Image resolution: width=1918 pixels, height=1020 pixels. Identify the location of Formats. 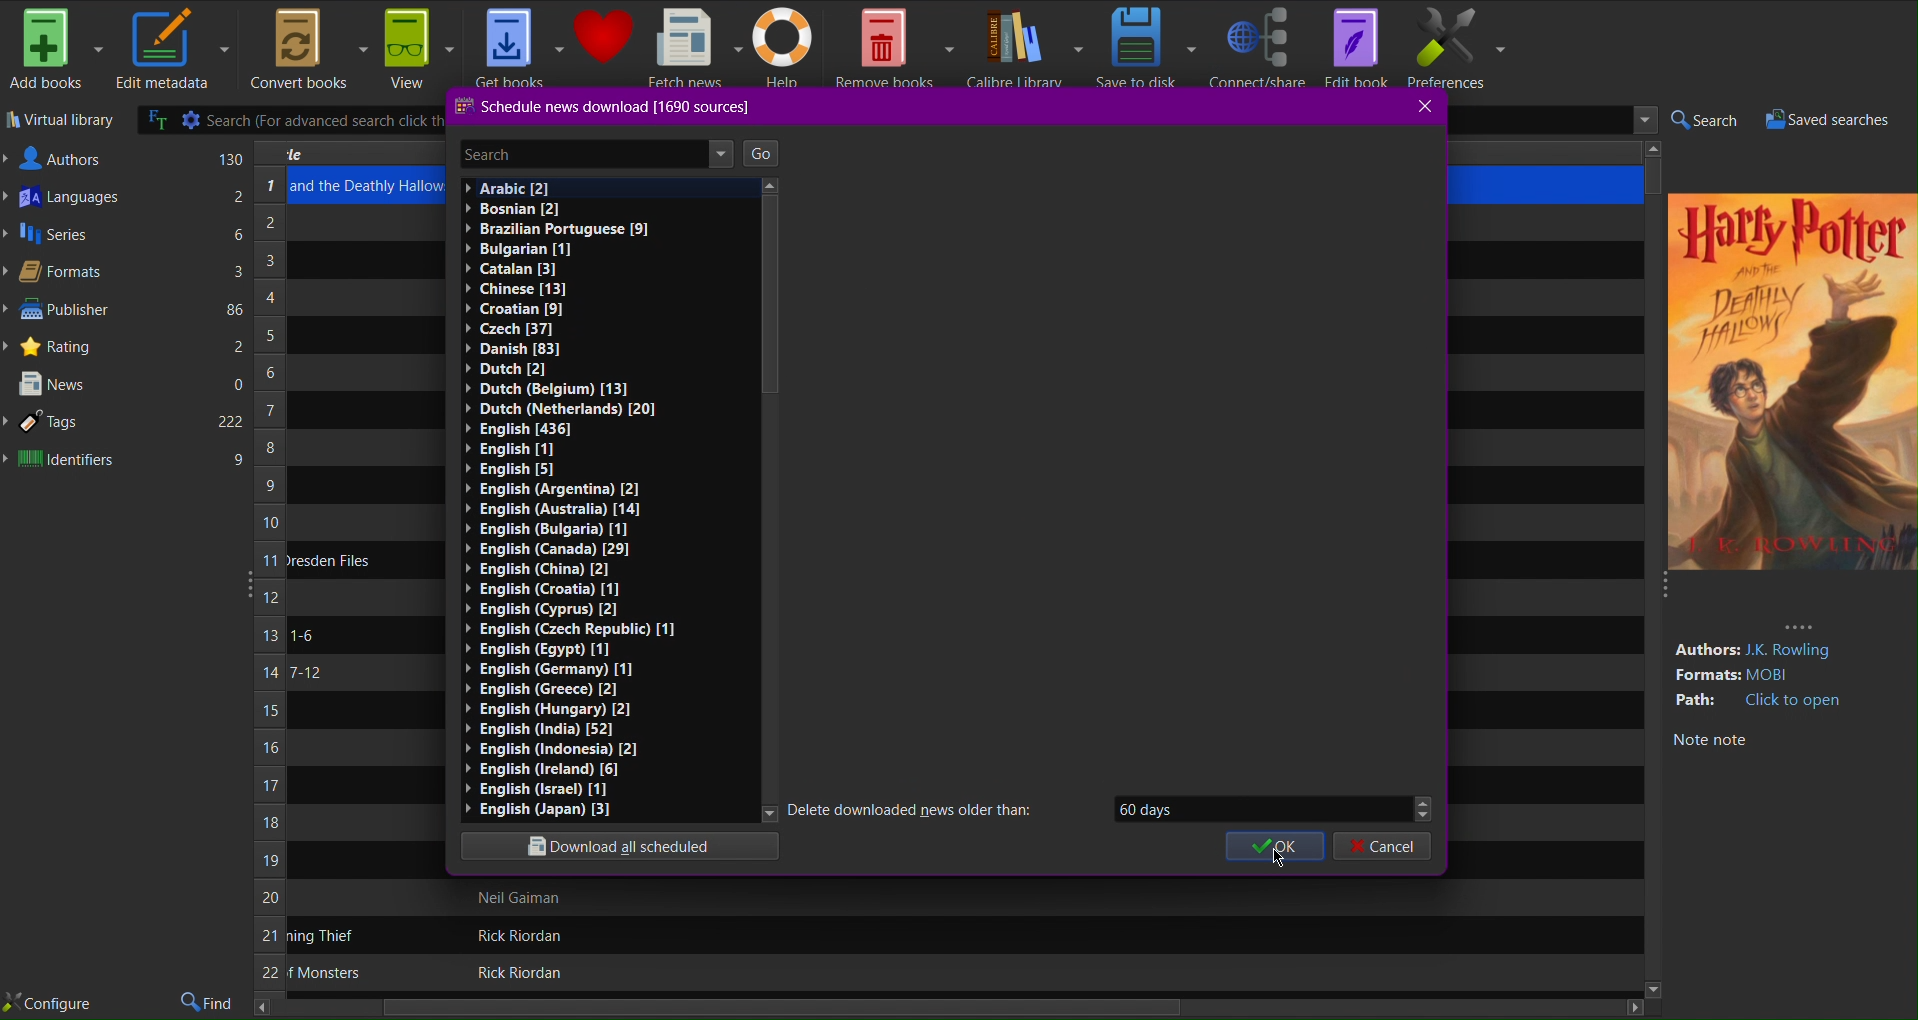
(125, 274).